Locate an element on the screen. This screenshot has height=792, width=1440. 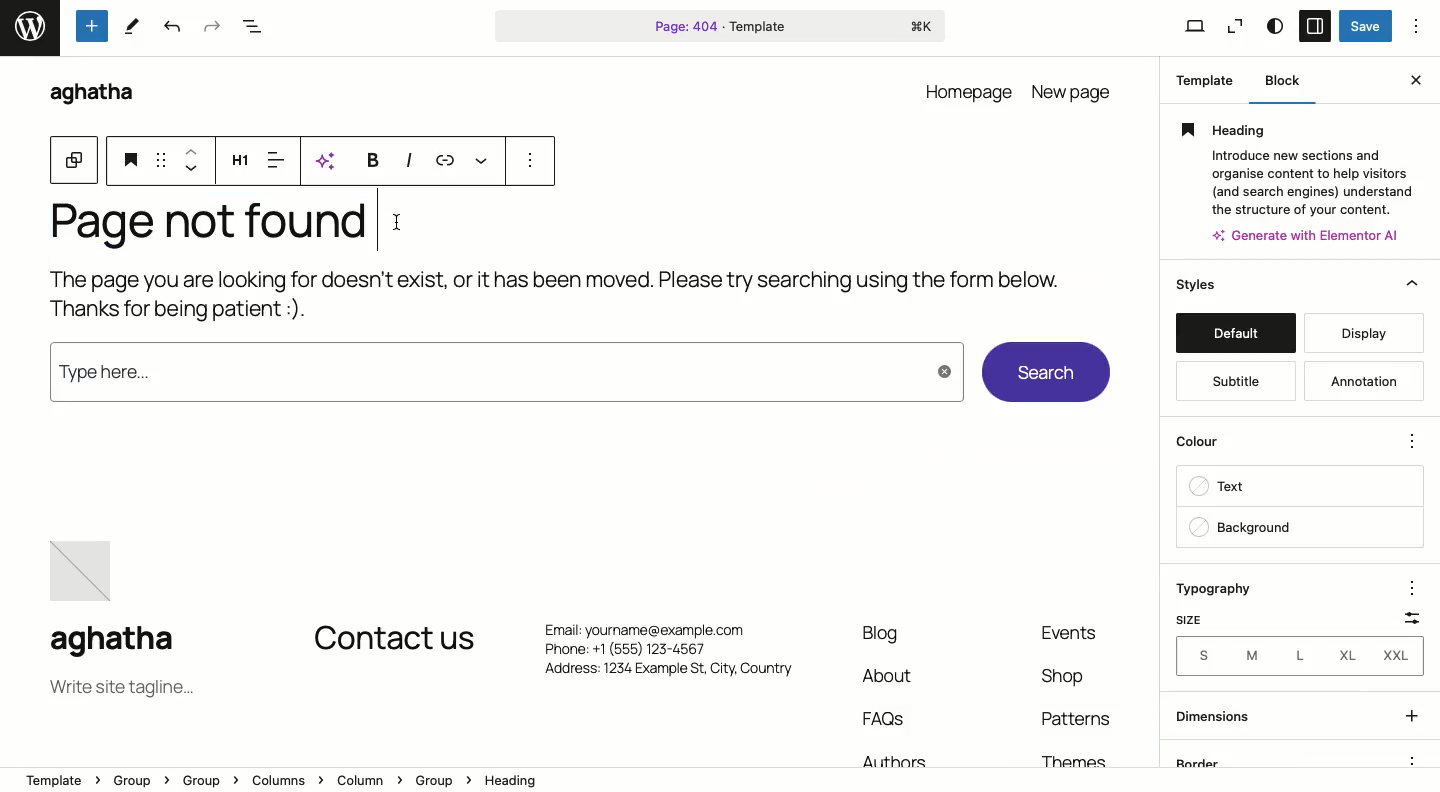
 is located at coordinates (550, 297).